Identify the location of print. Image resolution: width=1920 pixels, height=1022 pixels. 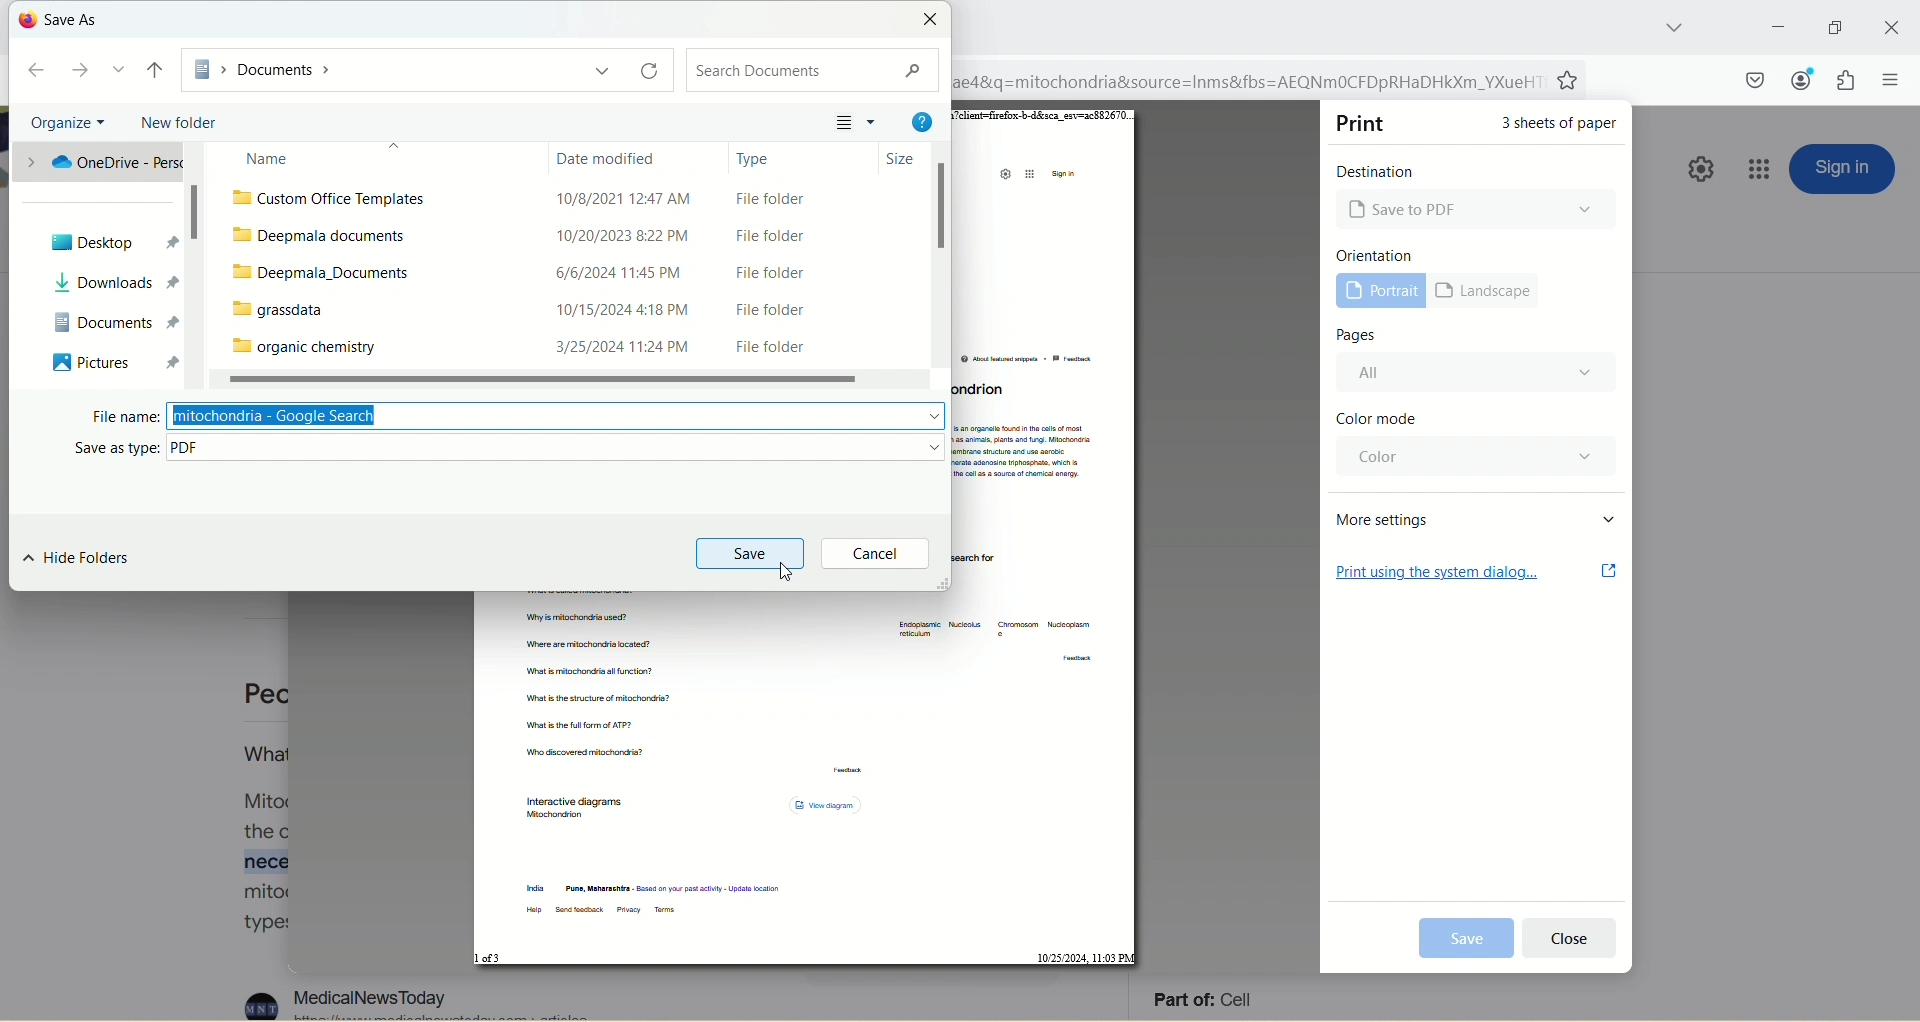
(1467, 938).